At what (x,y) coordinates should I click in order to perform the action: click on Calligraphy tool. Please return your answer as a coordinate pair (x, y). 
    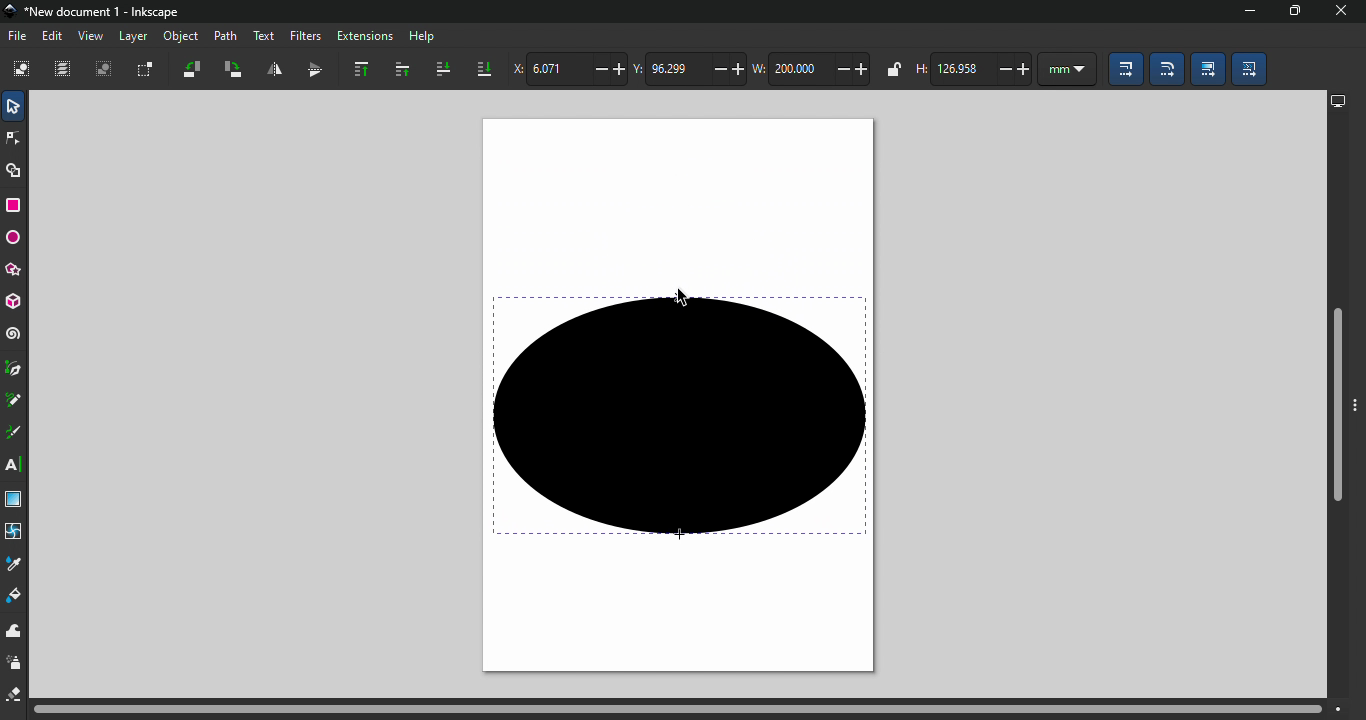
    Looking at the image, I should click on (13, 432).